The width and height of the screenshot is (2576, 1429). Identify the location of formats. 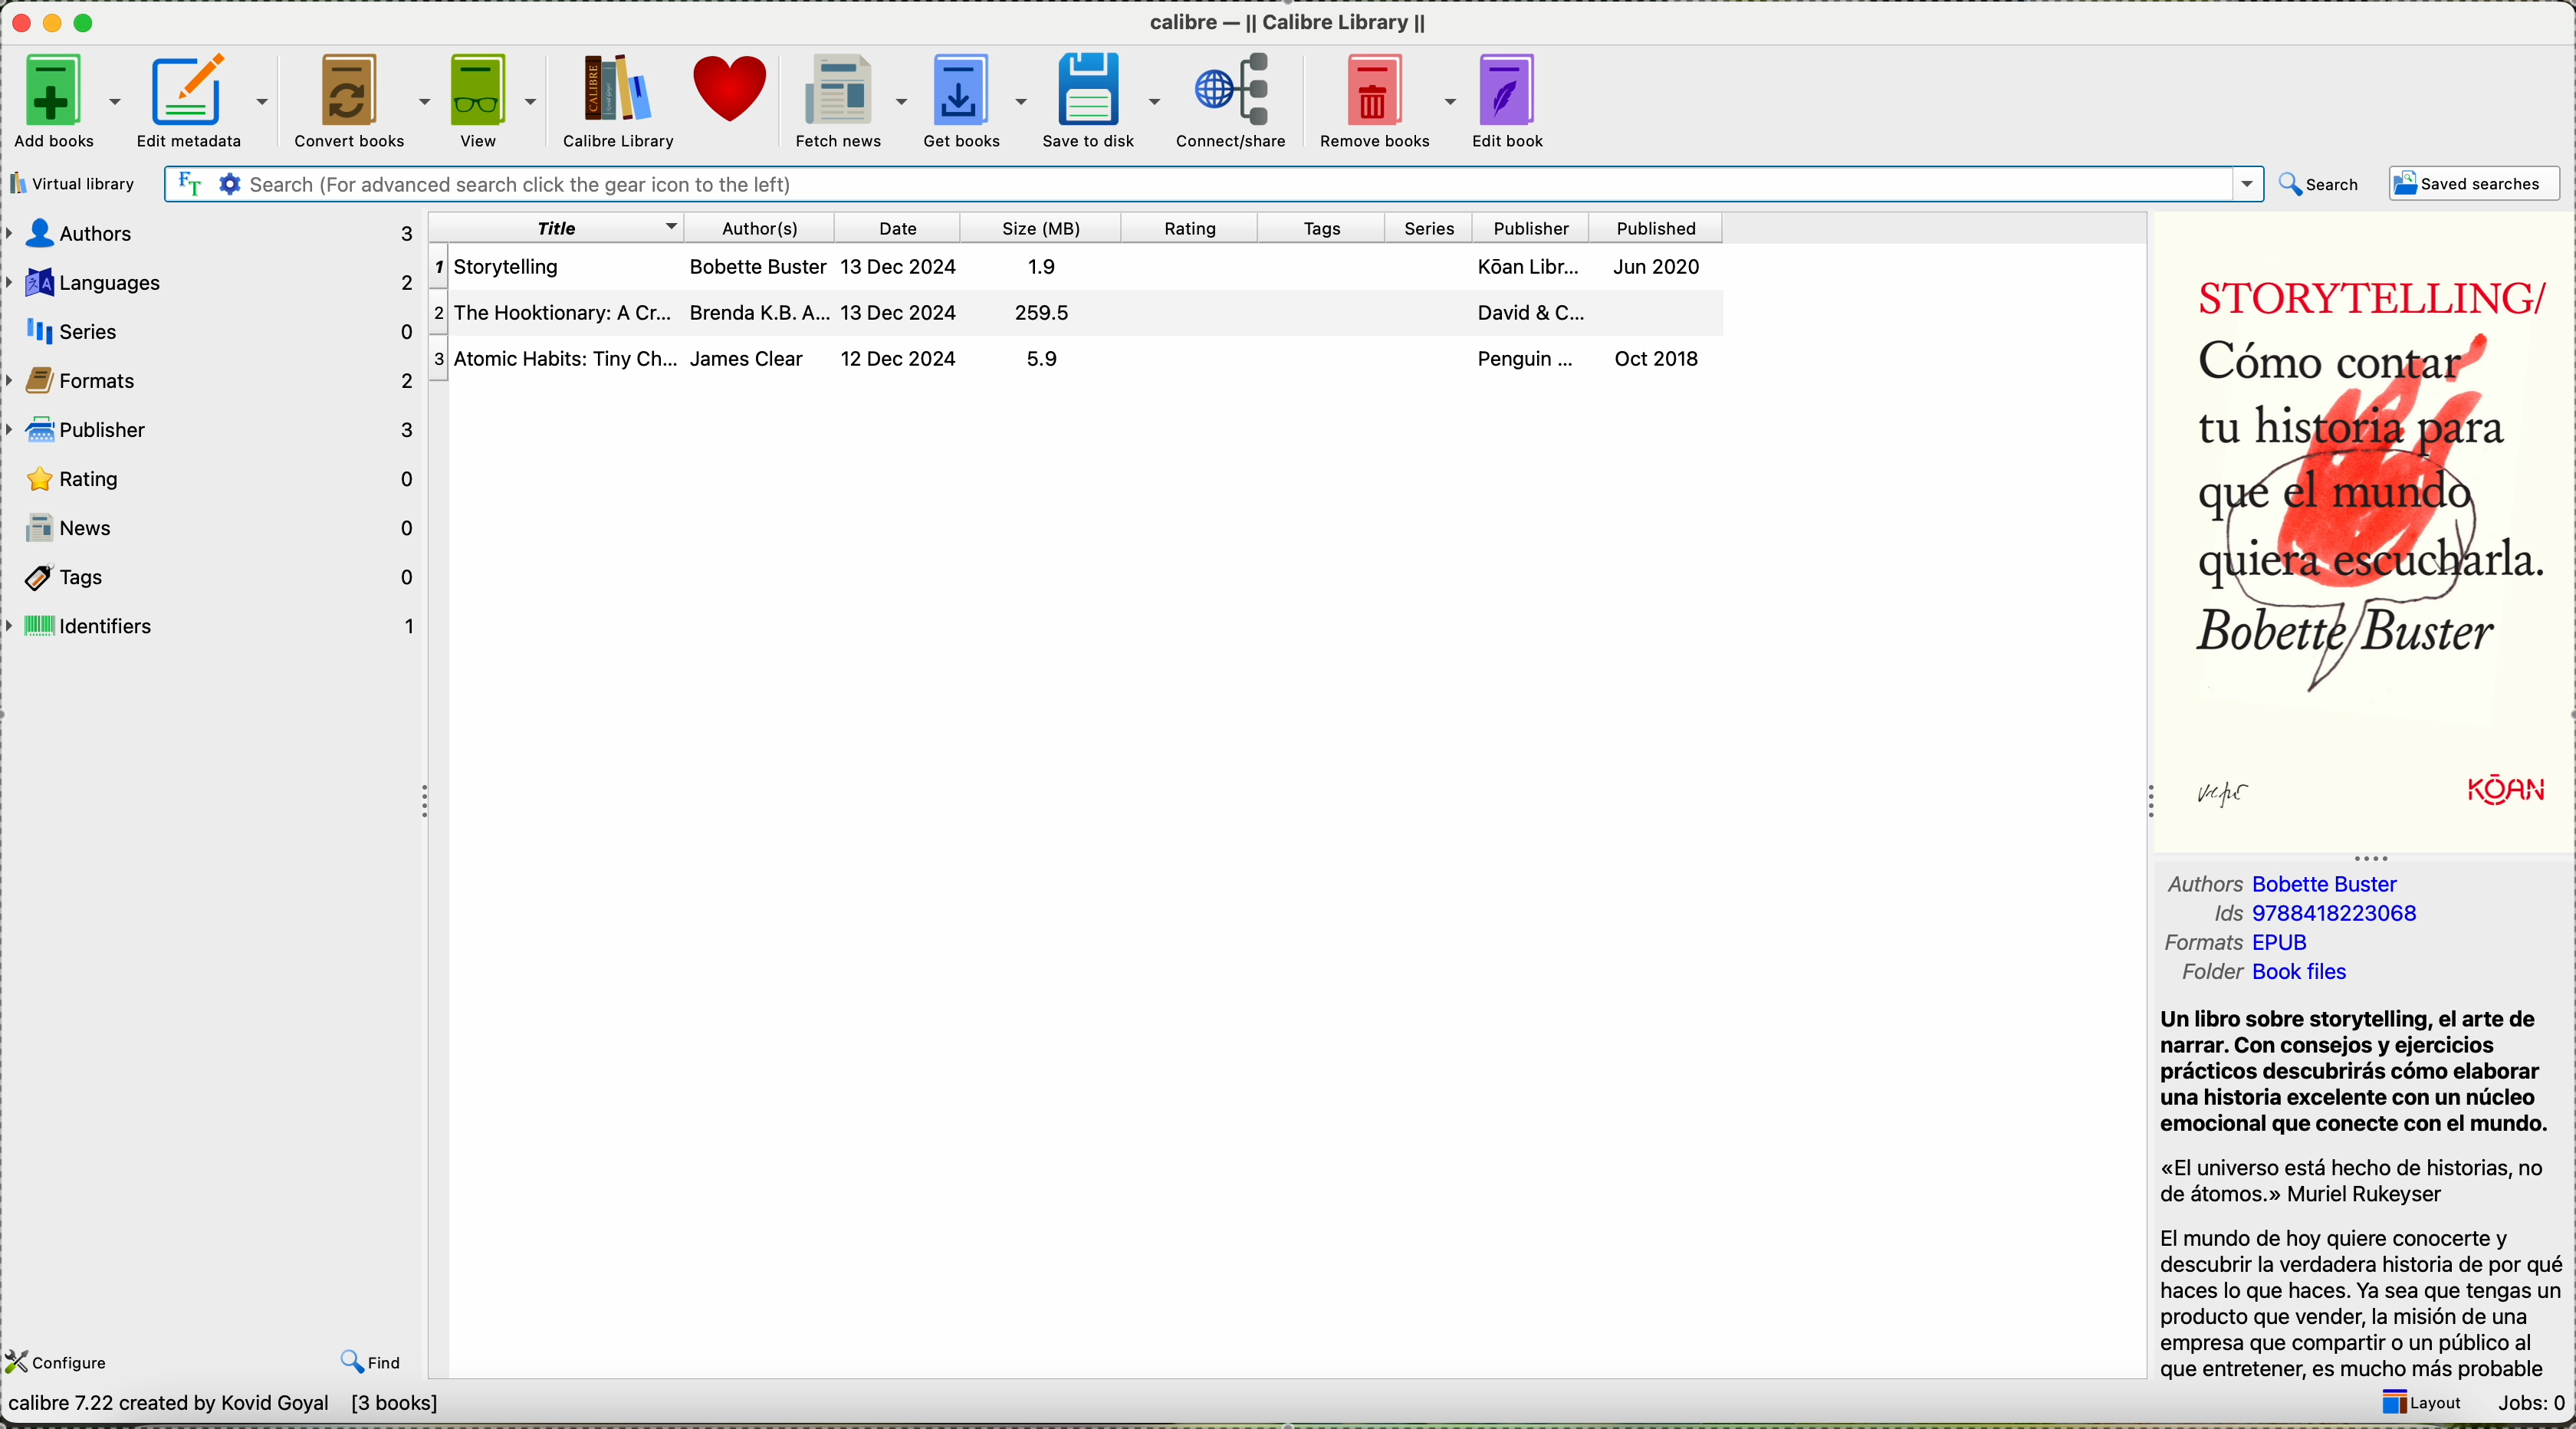
(214, 381).